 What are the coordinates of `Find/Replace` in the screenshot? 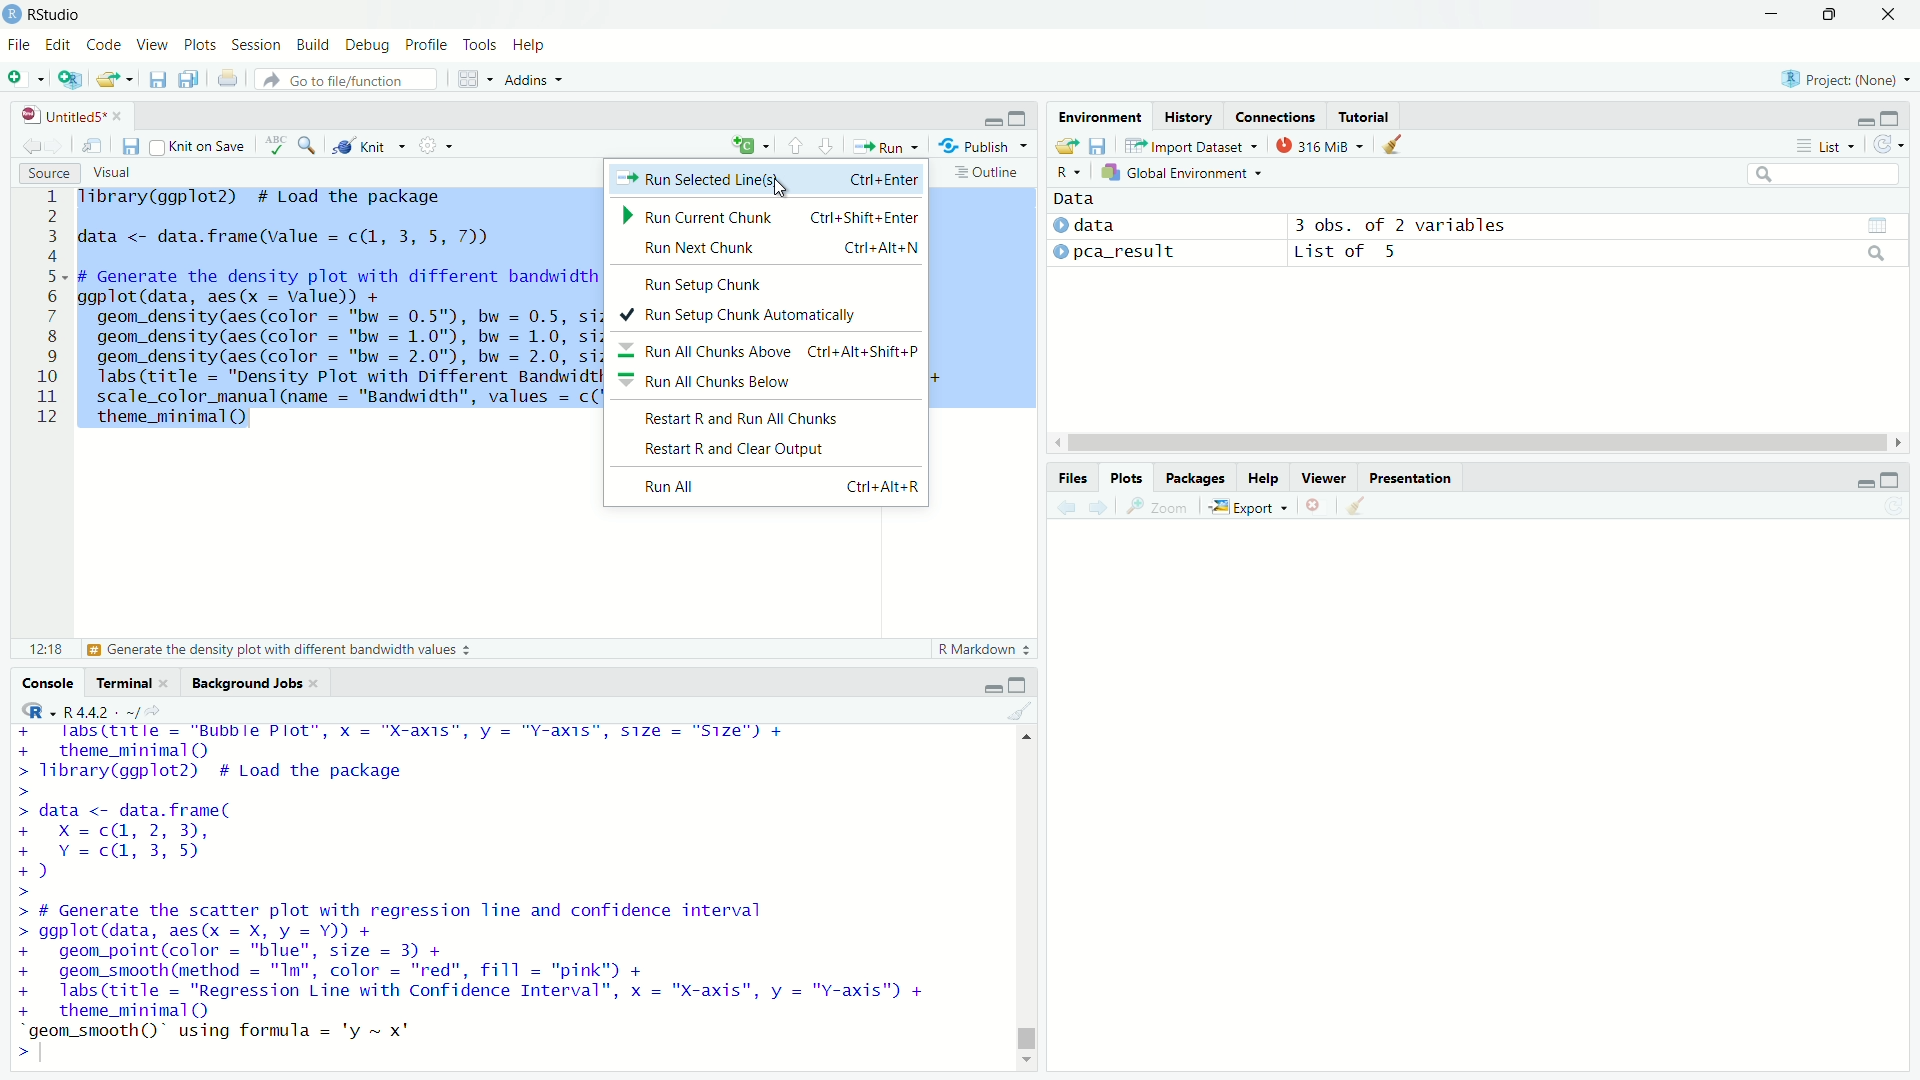 It's located at (307, 144).